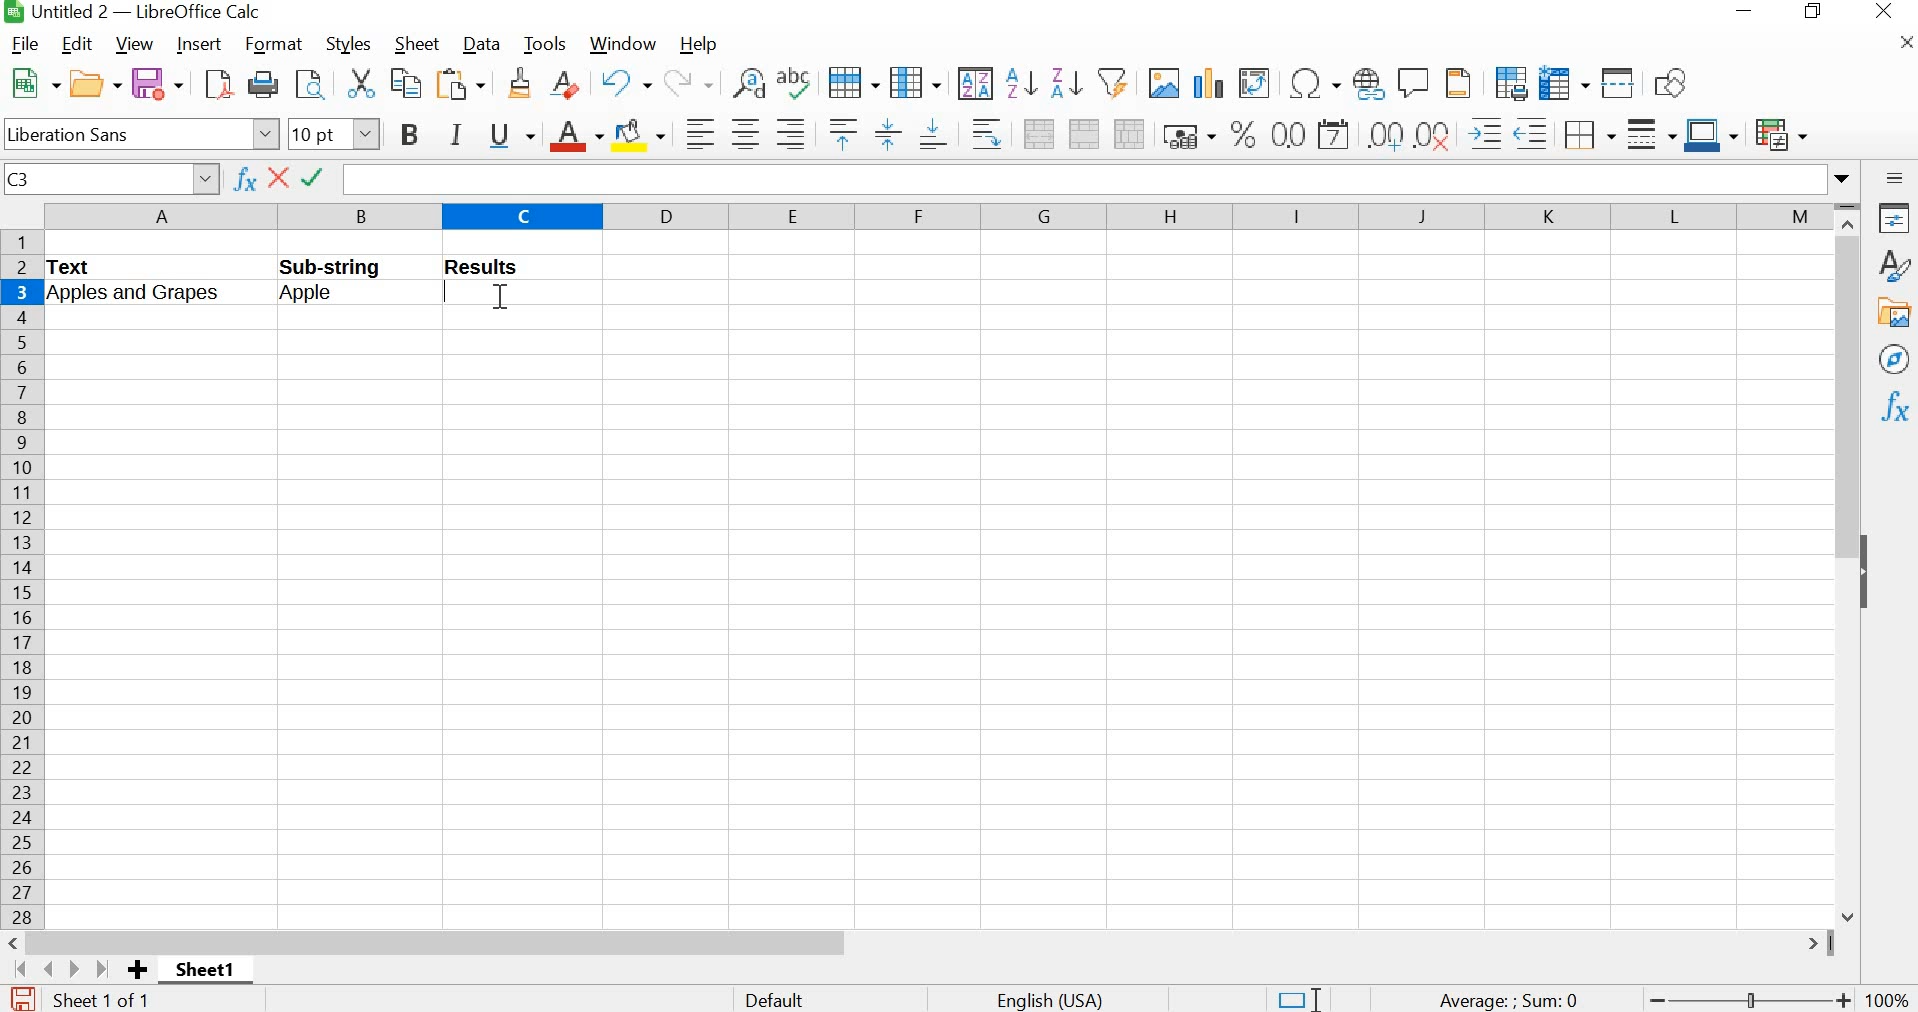 Image resolution: width=1918 pixels, height=1012 pixels. What do you see at coordinates (1619, 82) in the screenshot?
I see `split window` at bounding box center [1619, 82].